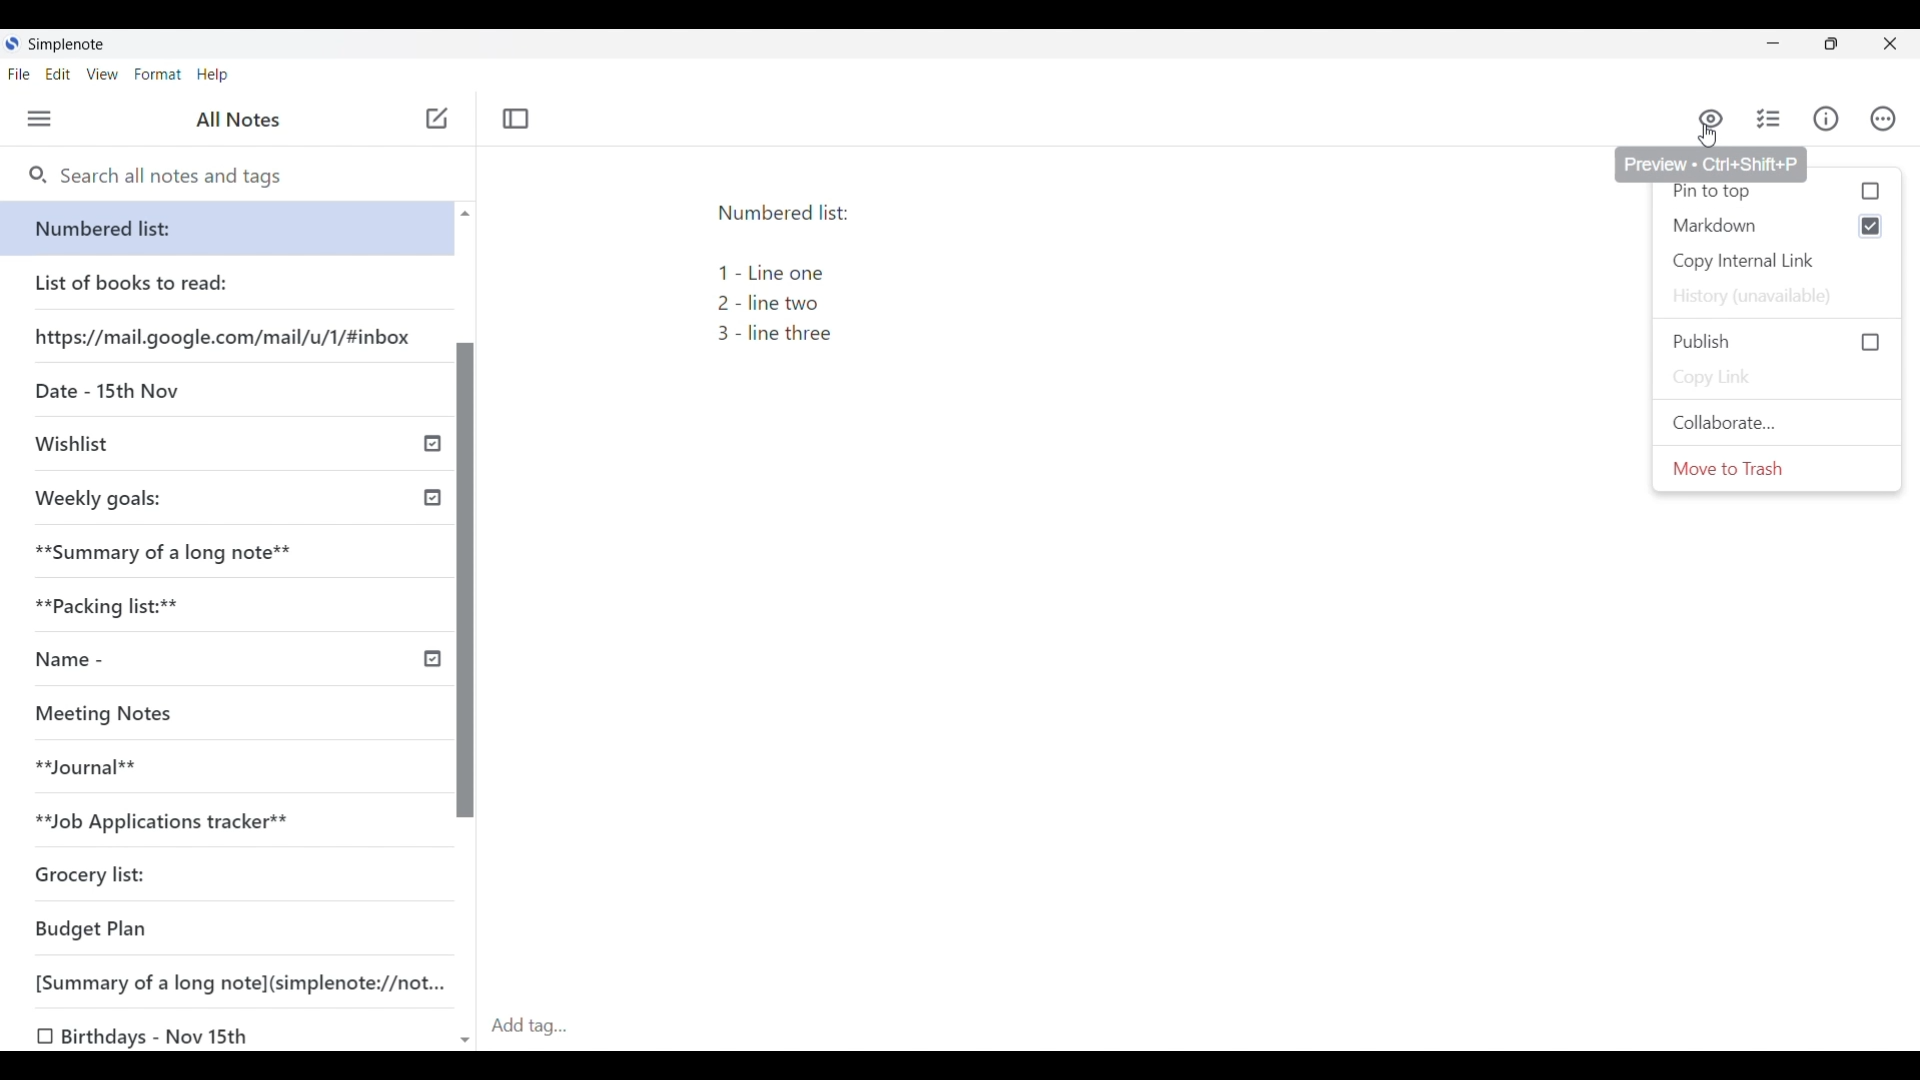 The height and width of the screenshot is (1080, 1920). Describe the element at coordinates (85, 448) in the screenshot. I see `Wishlist` at that location.